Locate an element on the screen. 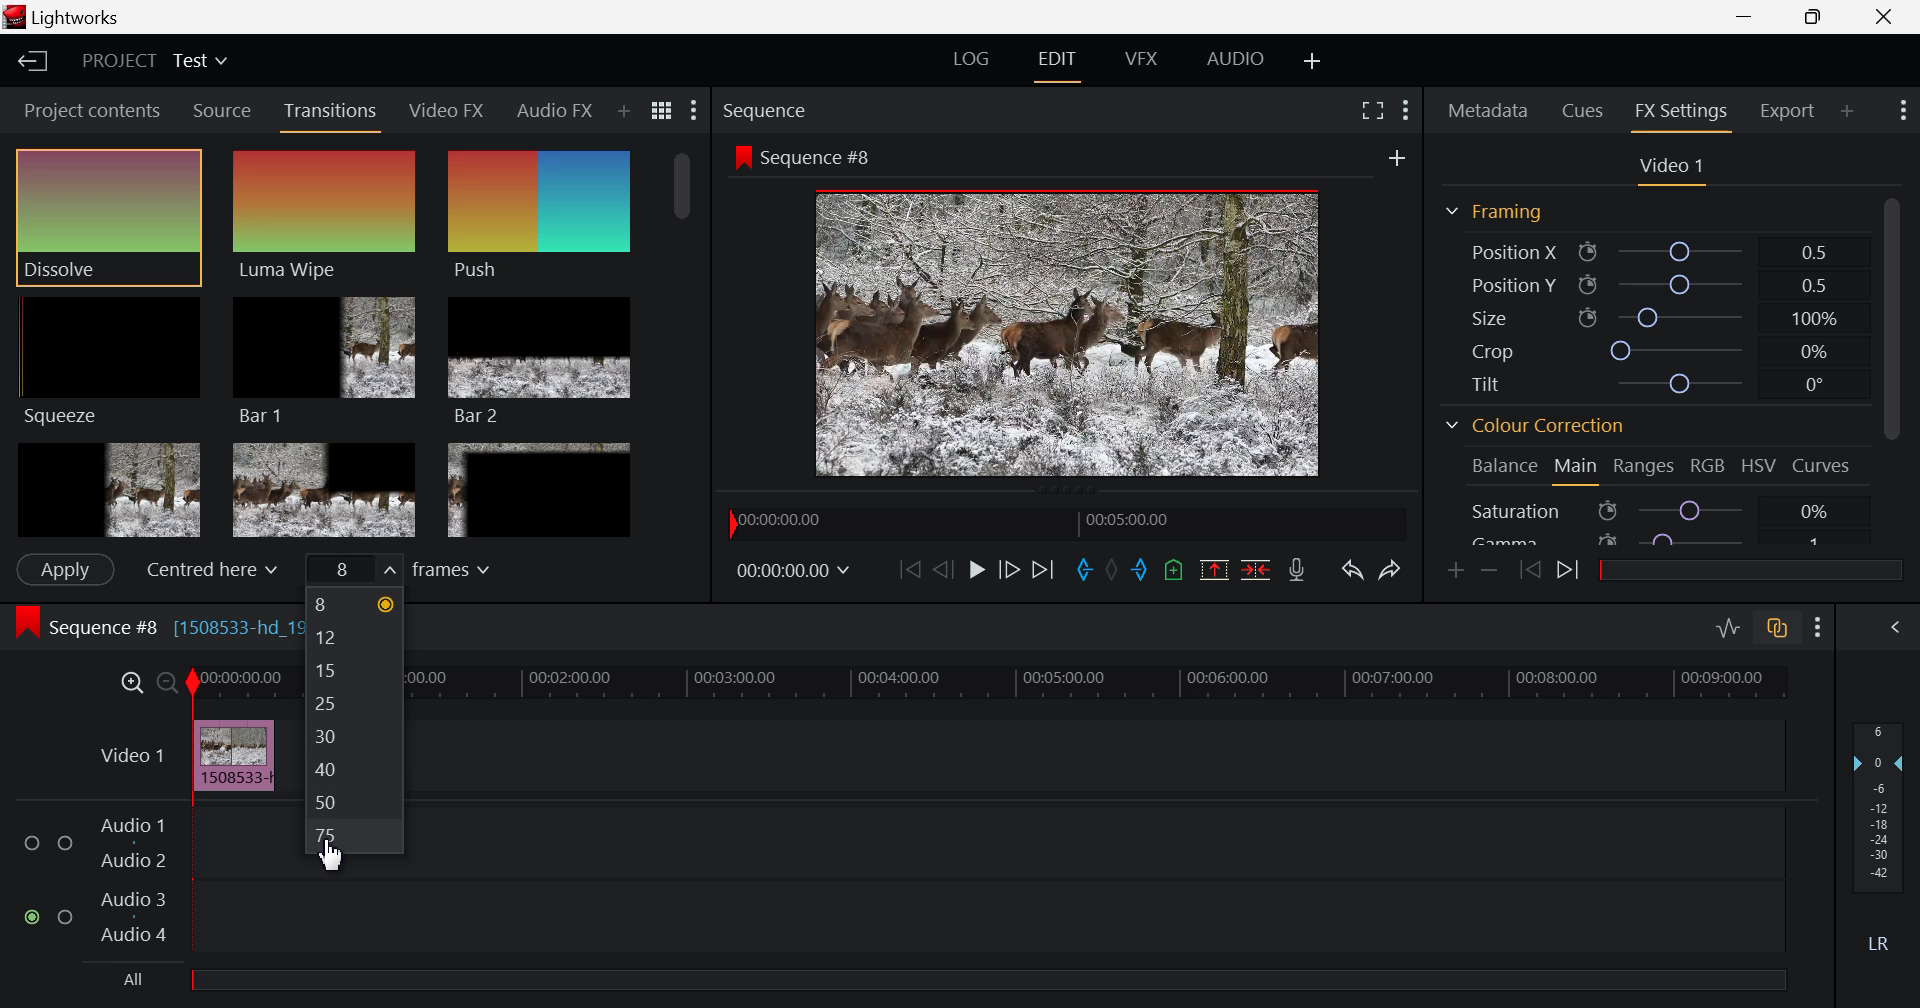  RGB is located at coordinates (1710, 468).